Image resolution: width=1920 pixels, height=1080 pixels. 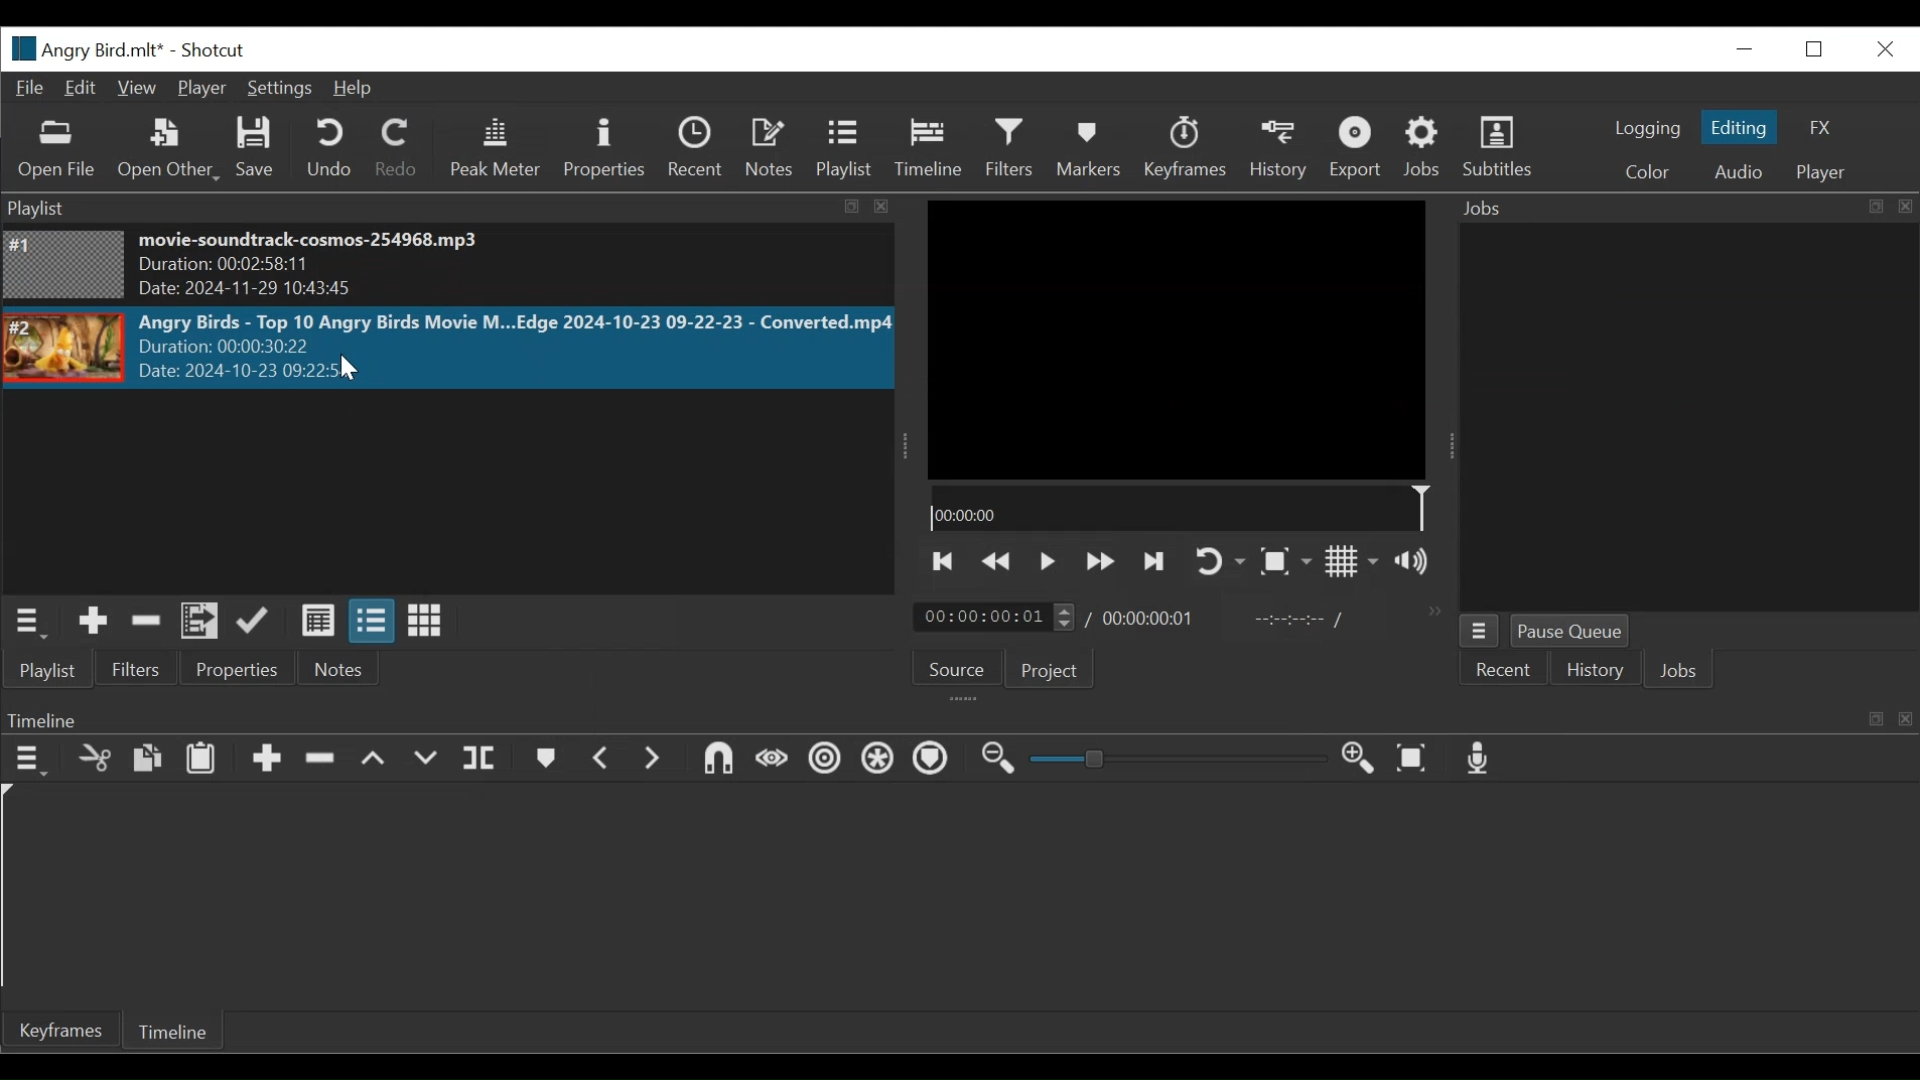 What do you see at coordinates (277, 89) in the screenshot?
I see `Settings` at bounding box center [277, 89].